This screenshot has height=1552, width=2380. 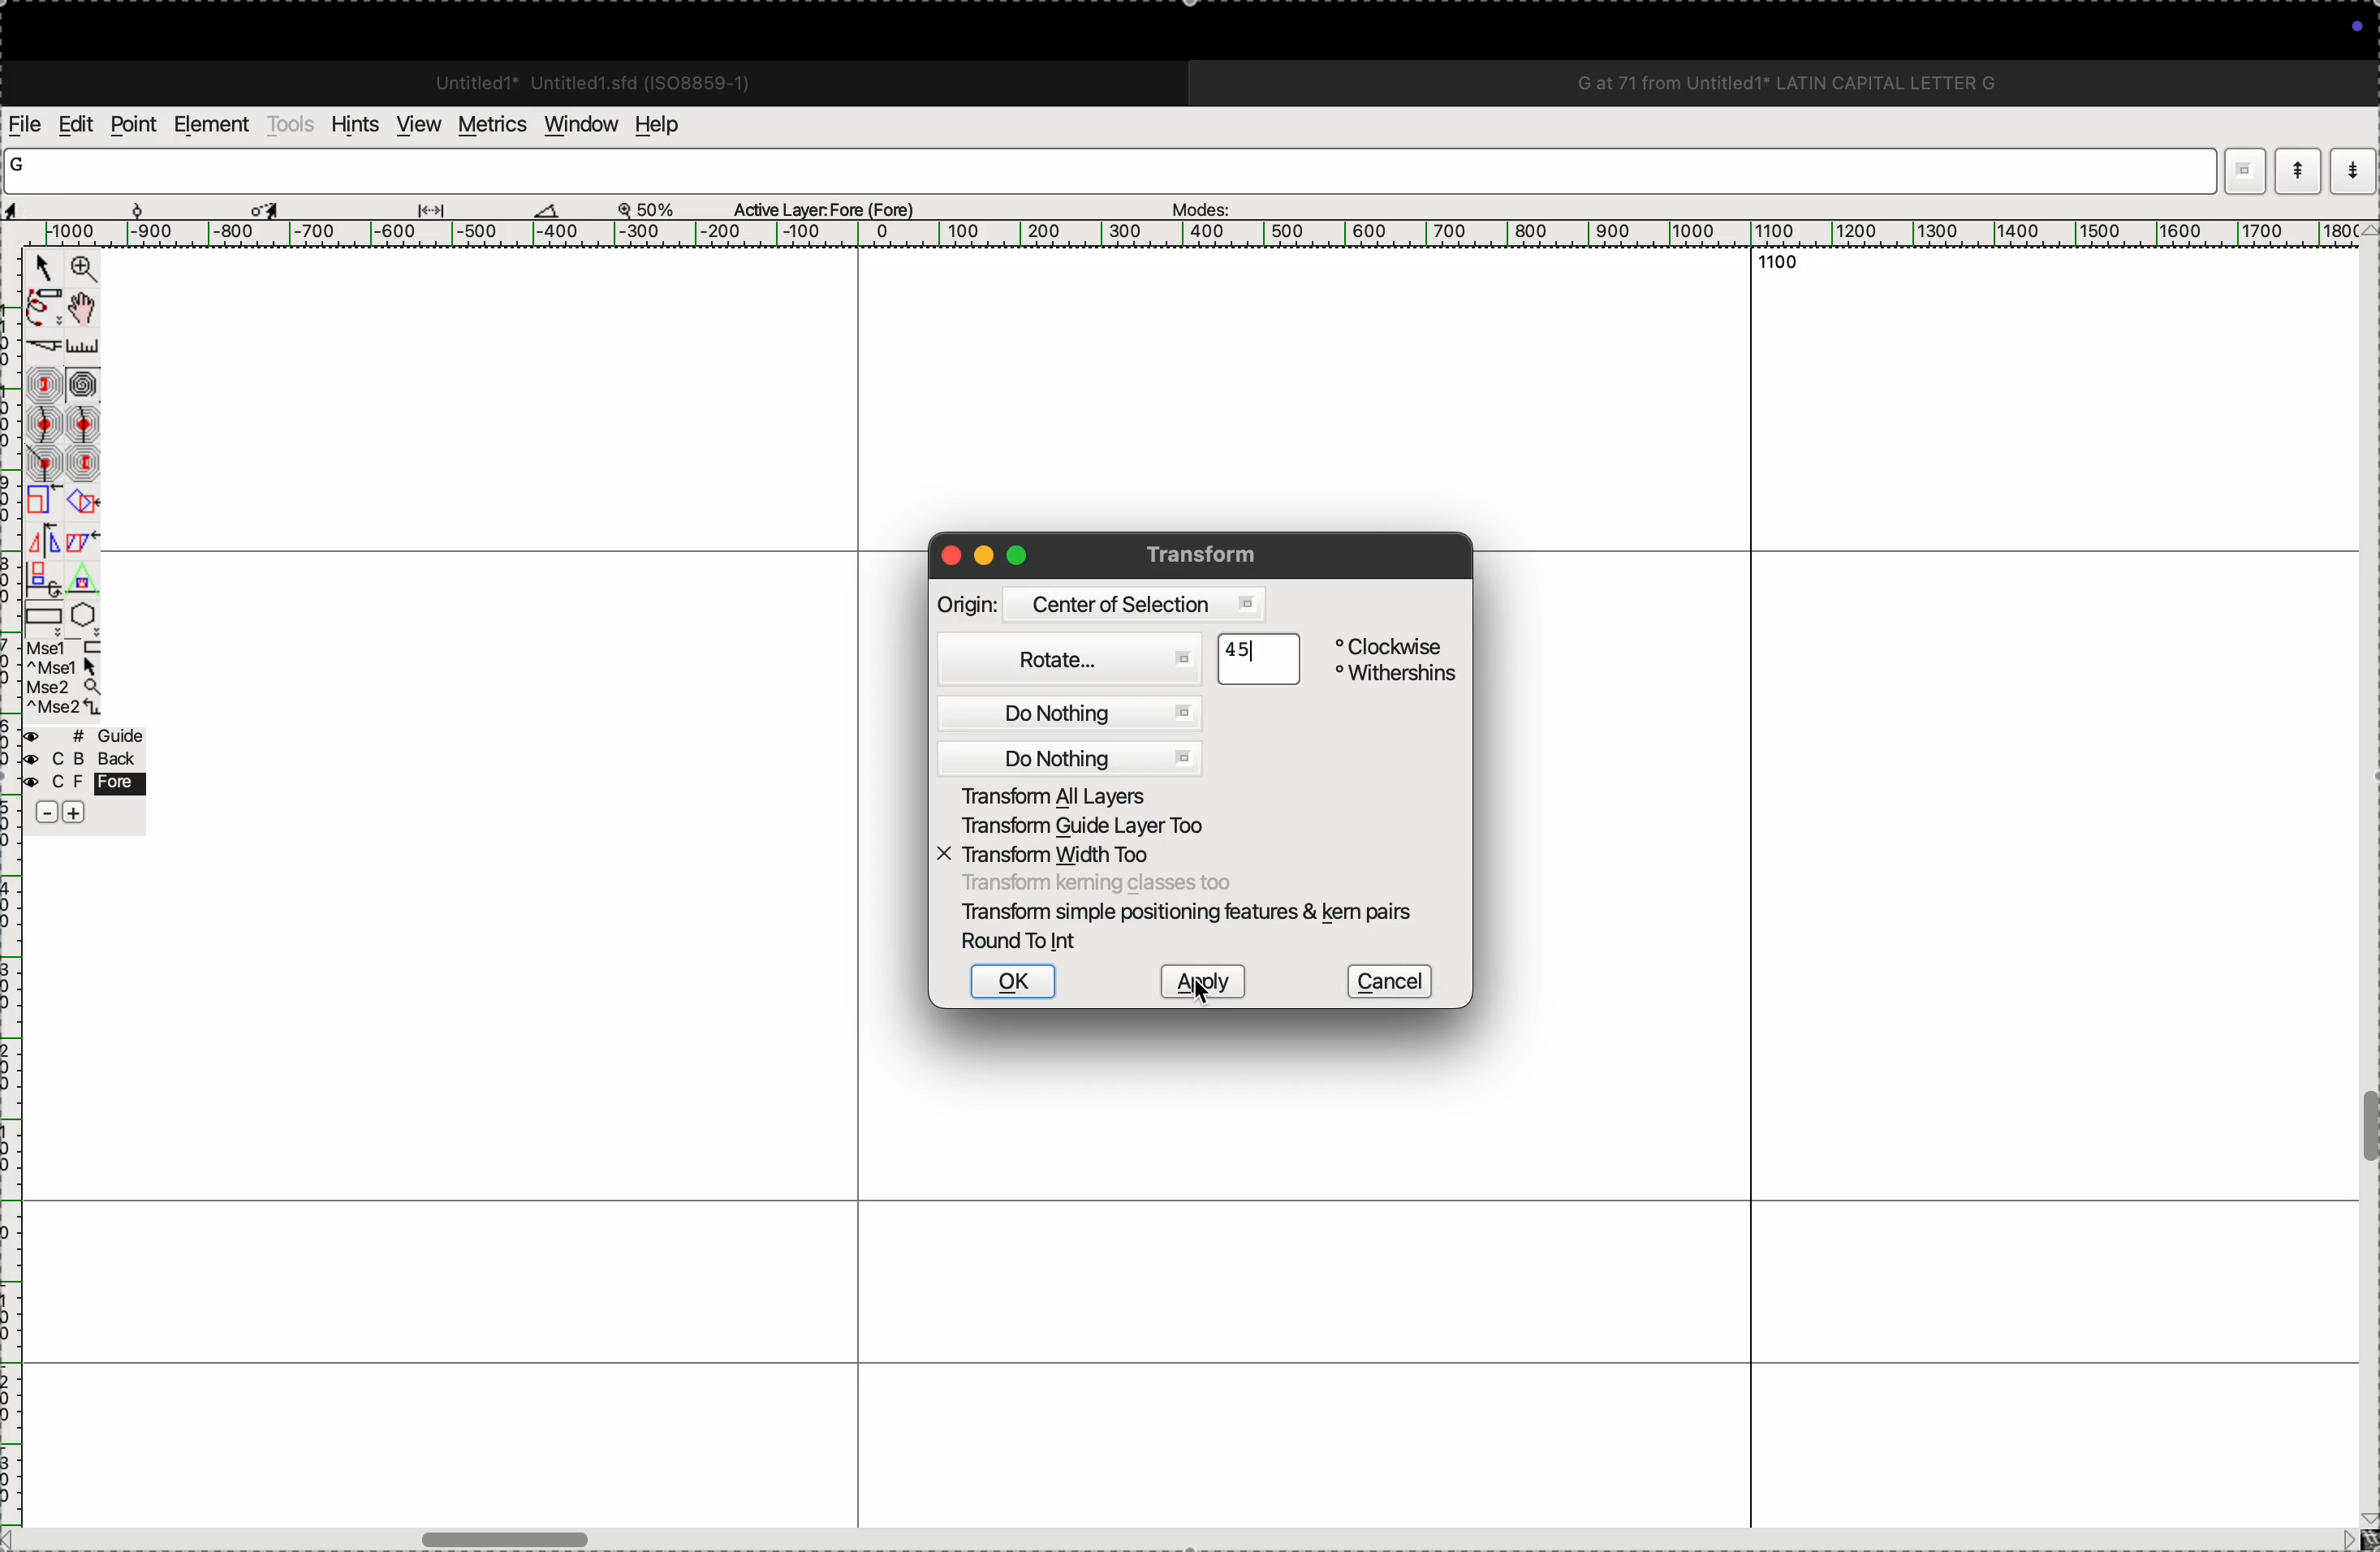 I want to click on vertical scrollbar, so click(x=2364, y=895).